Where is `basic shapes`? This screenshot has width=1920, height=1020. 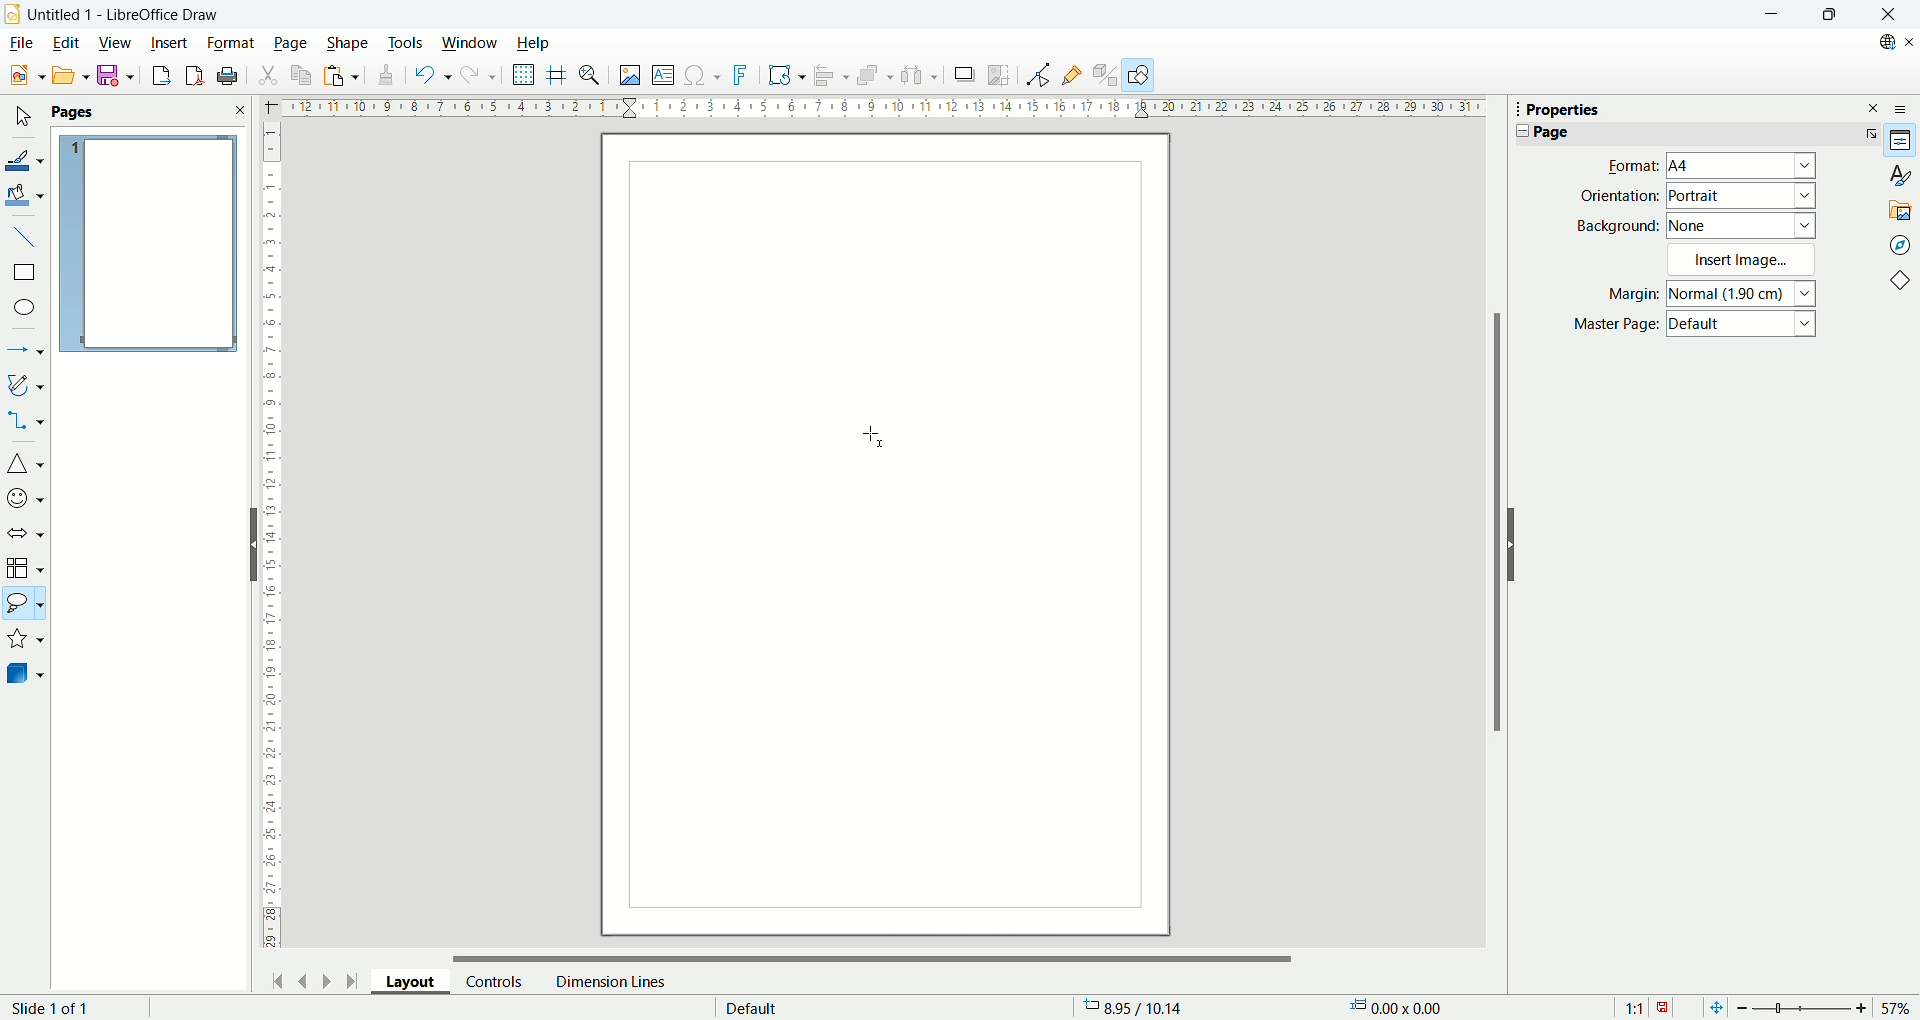 basic shapes is located at coordinates (1904, 283).